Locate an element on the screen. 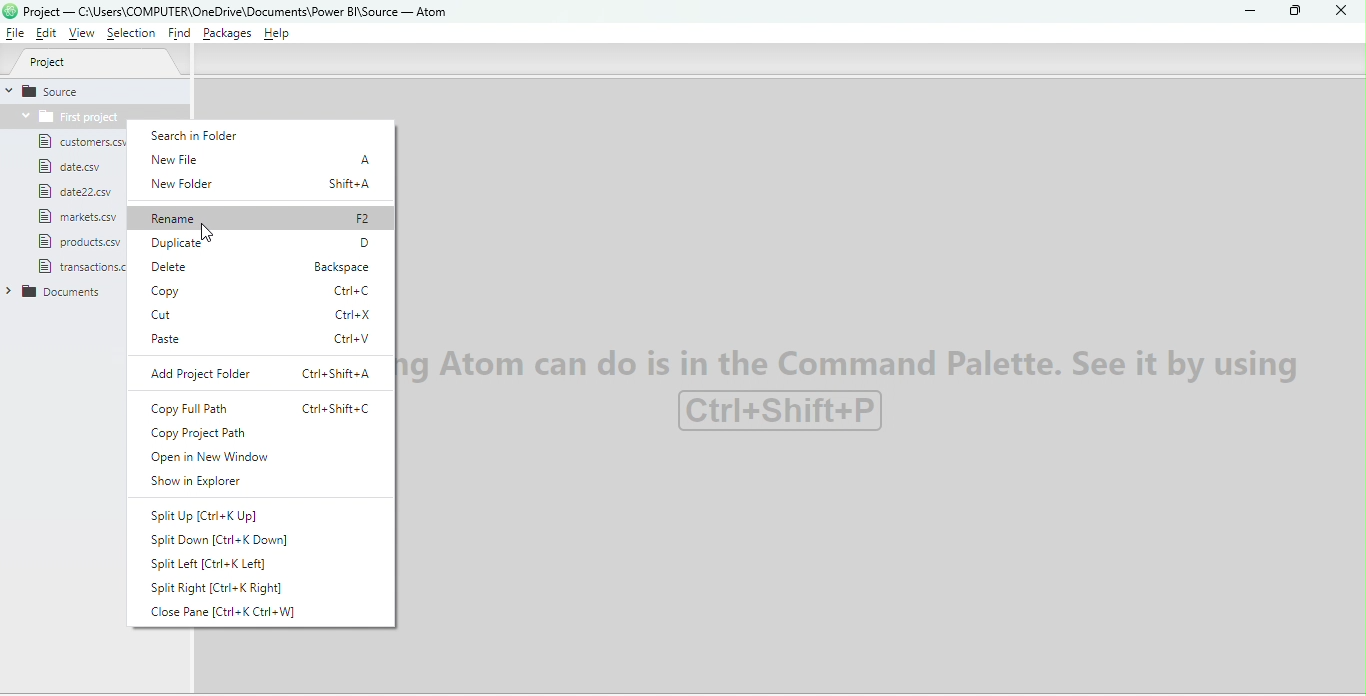 This screenshot has width=1366, height=696. Rename is located at coordinates (261, 219).